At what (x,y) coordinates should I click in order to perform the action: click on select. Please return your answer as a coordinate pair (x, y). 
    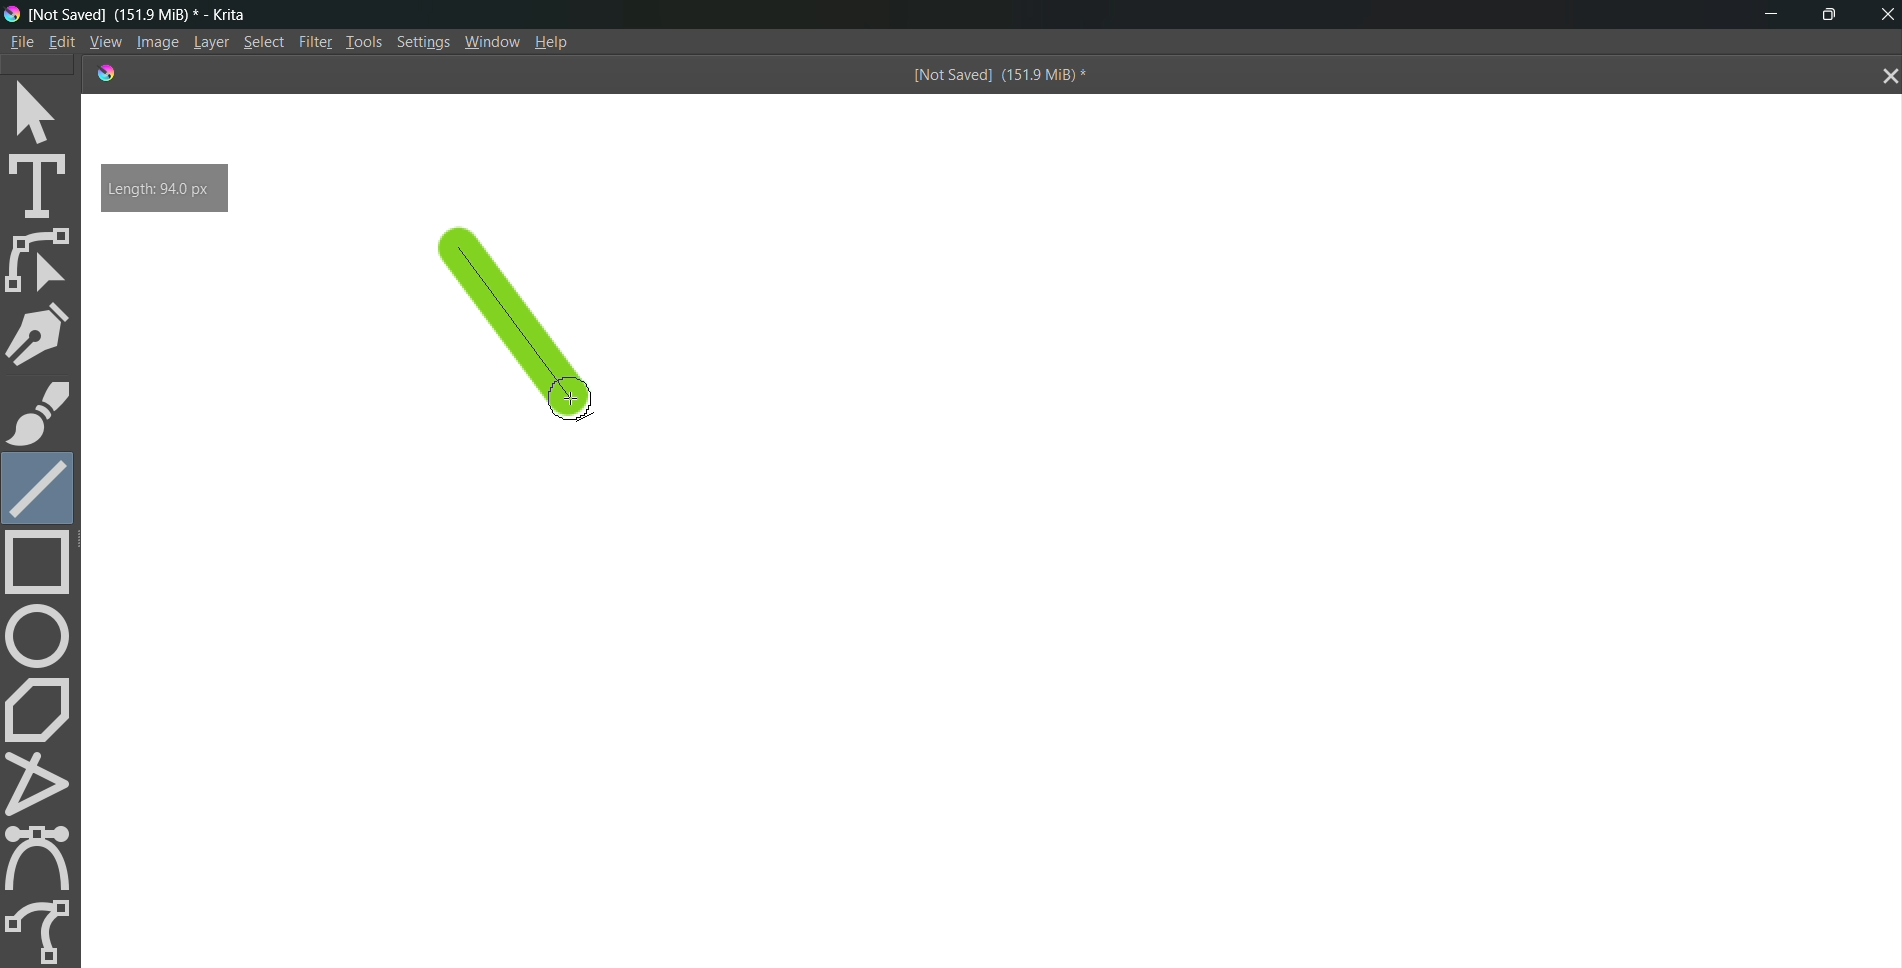
    Looking at the image, I should click on (43, 110).